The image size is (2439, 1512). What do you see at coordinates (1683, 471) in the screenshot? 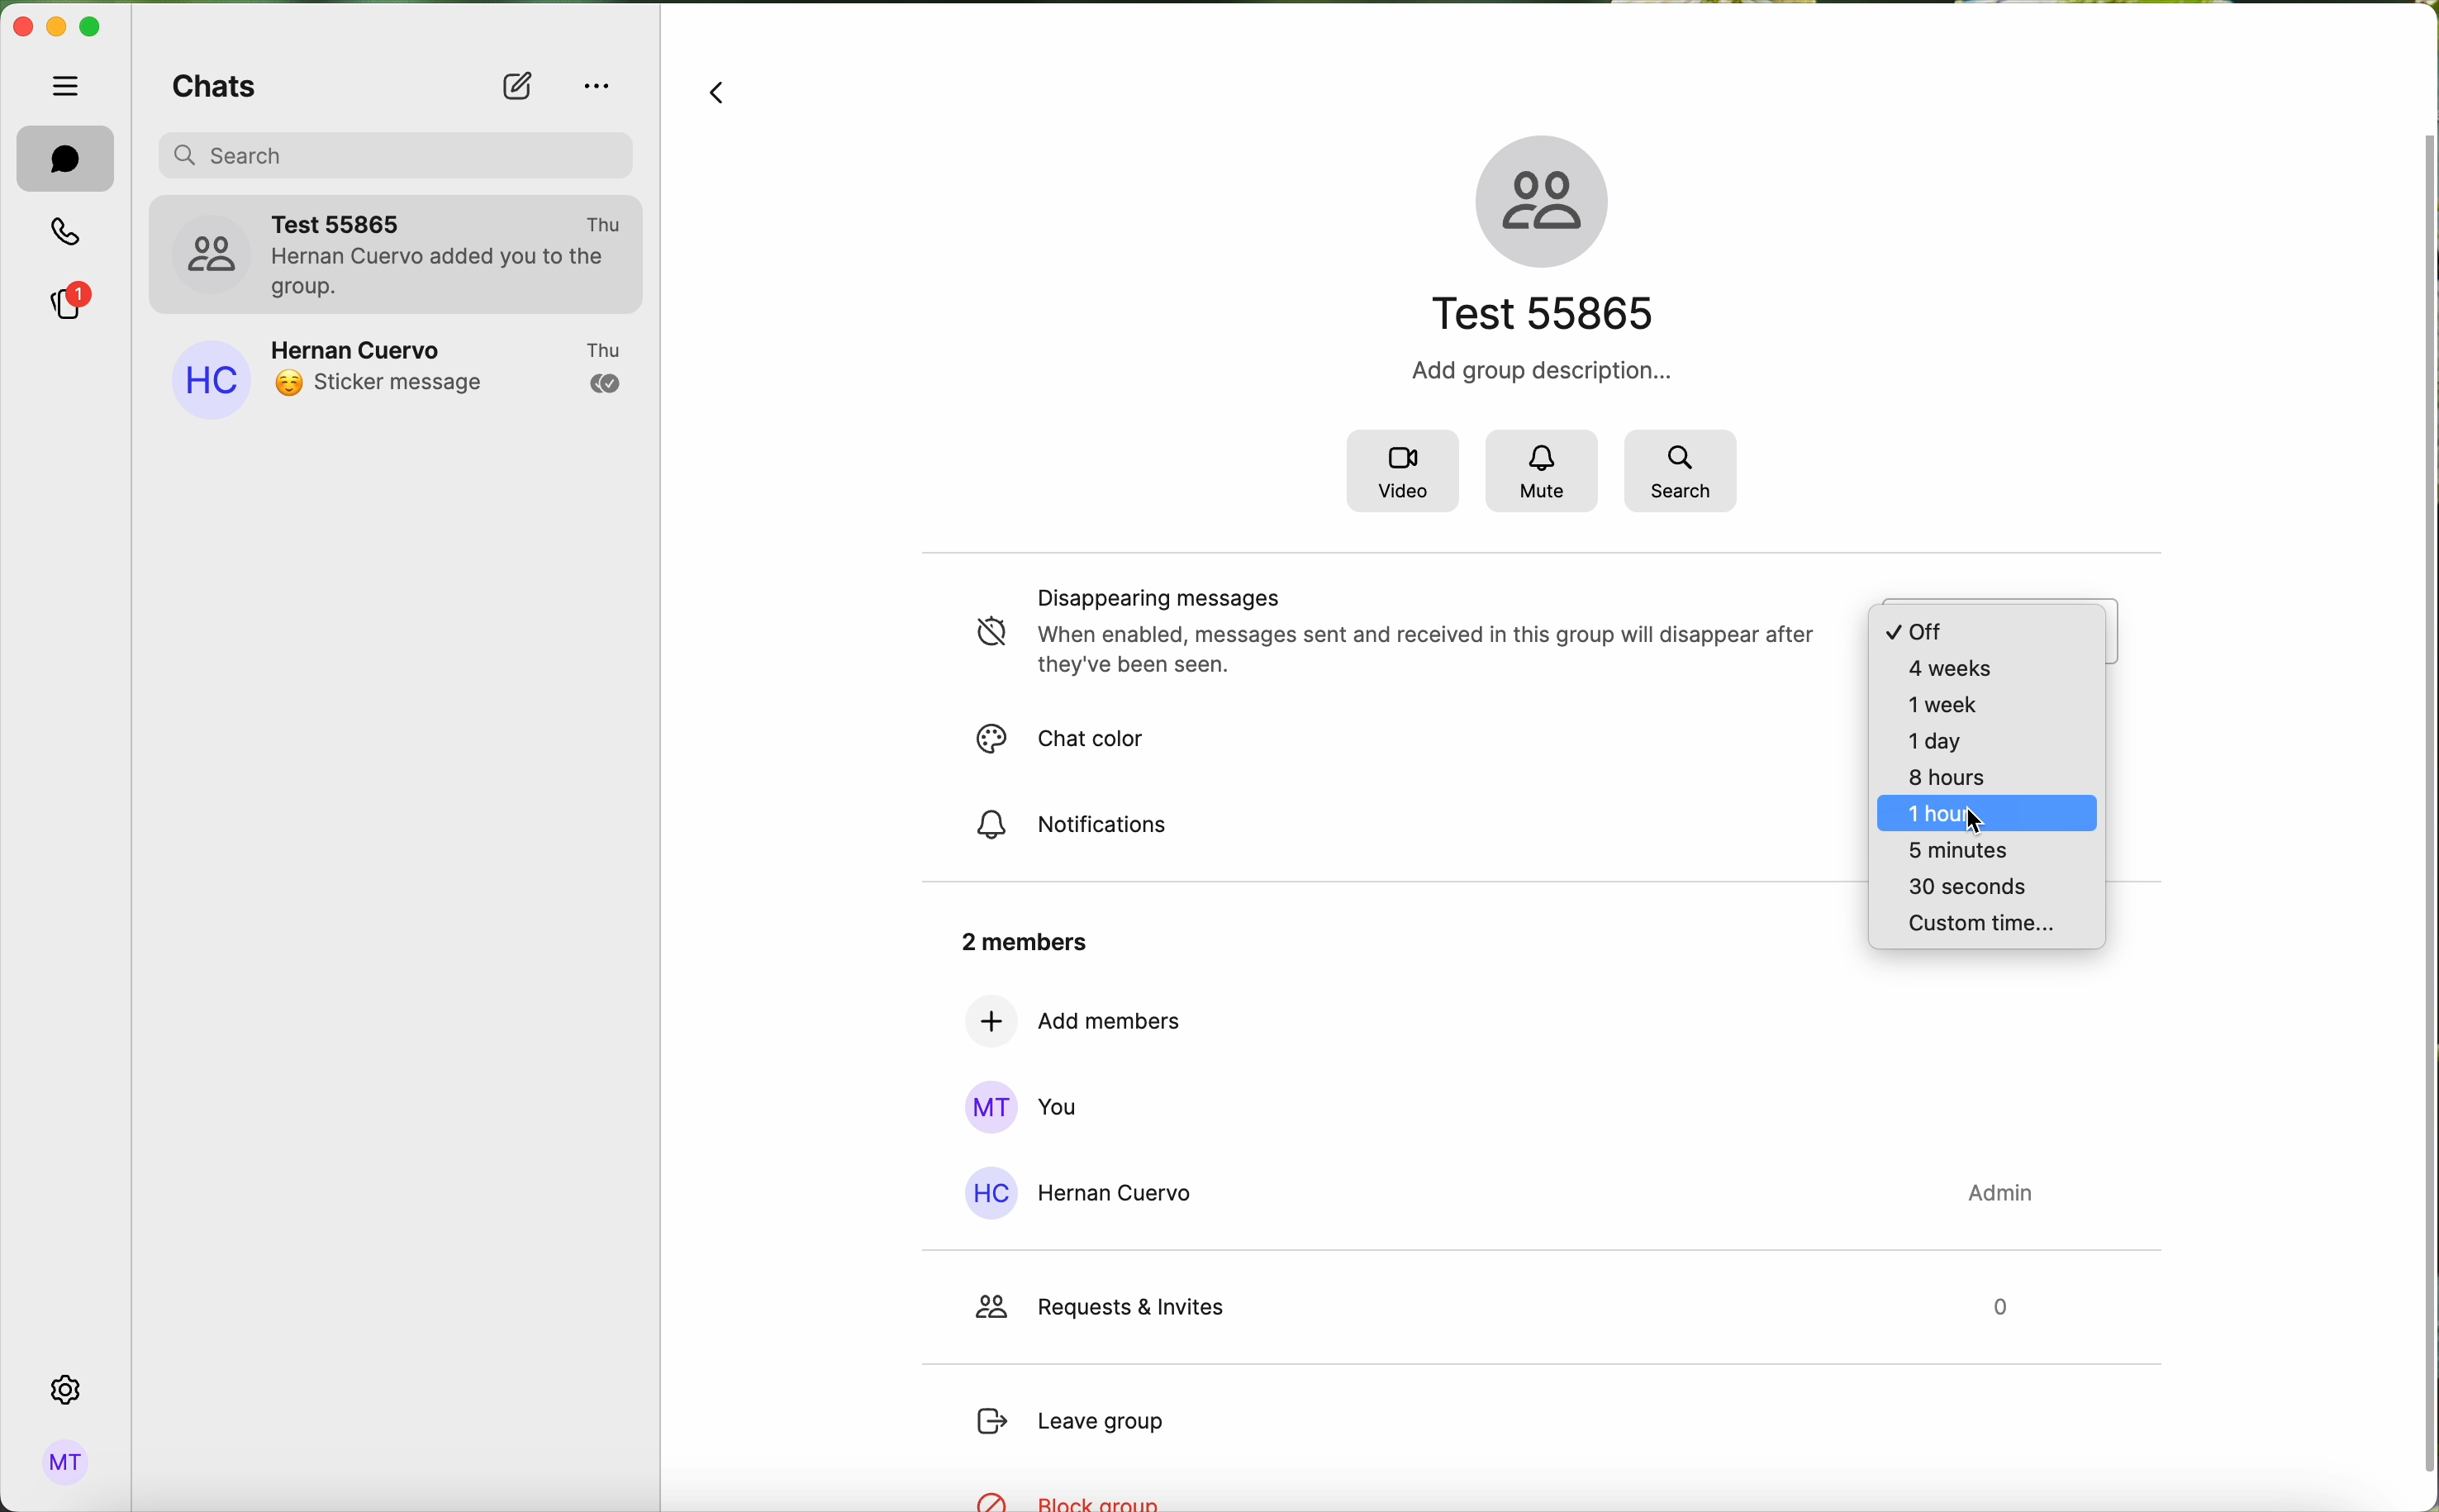
I see `search` at bounding box center [1683, 471].